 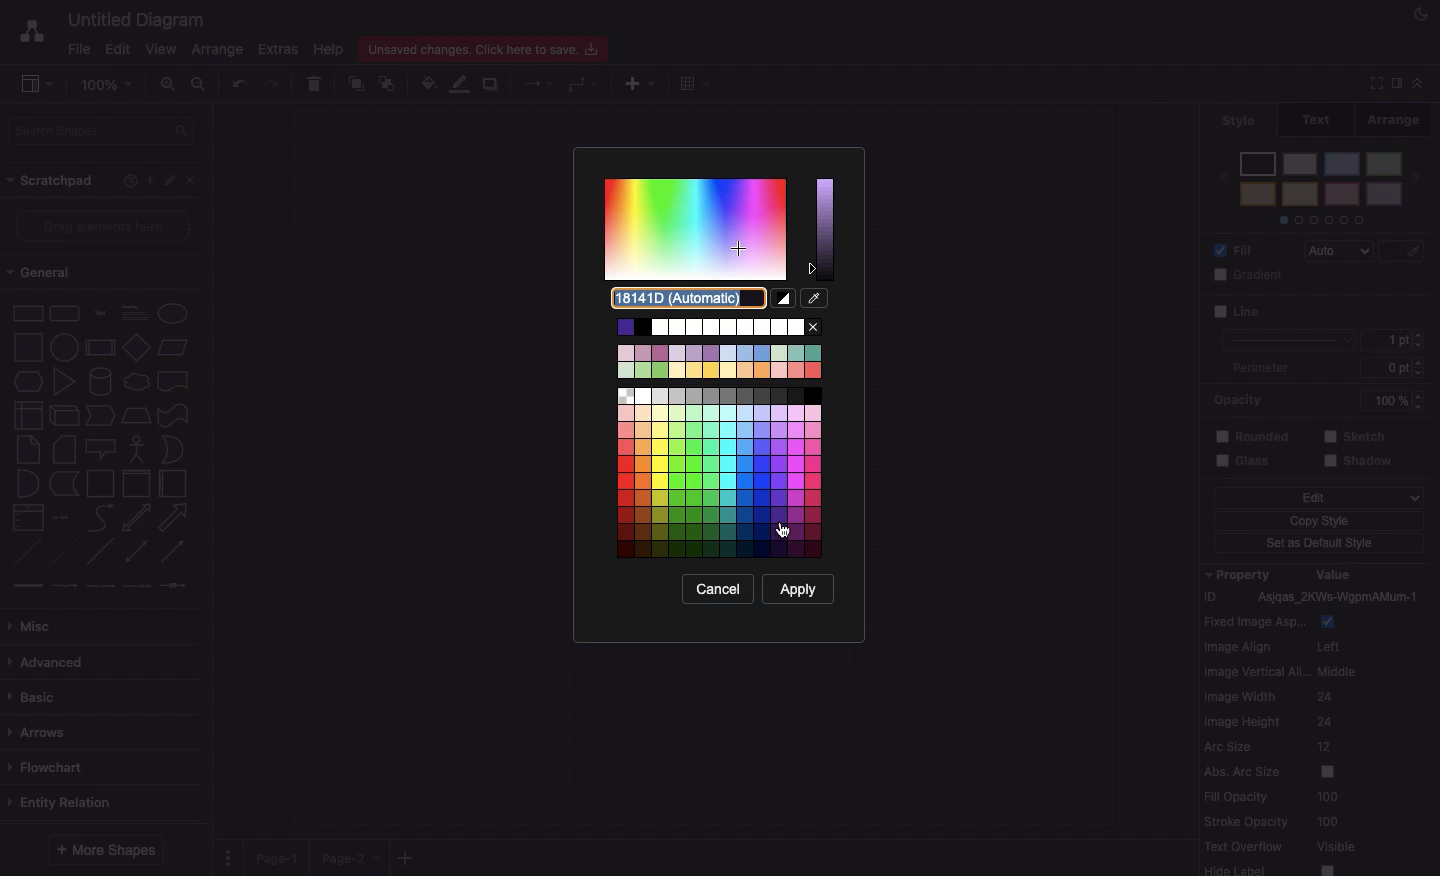 What do you see at coordinates (1253, 434) in the screenshot?
I see `Rounded` at bounding box center [1253, 434].